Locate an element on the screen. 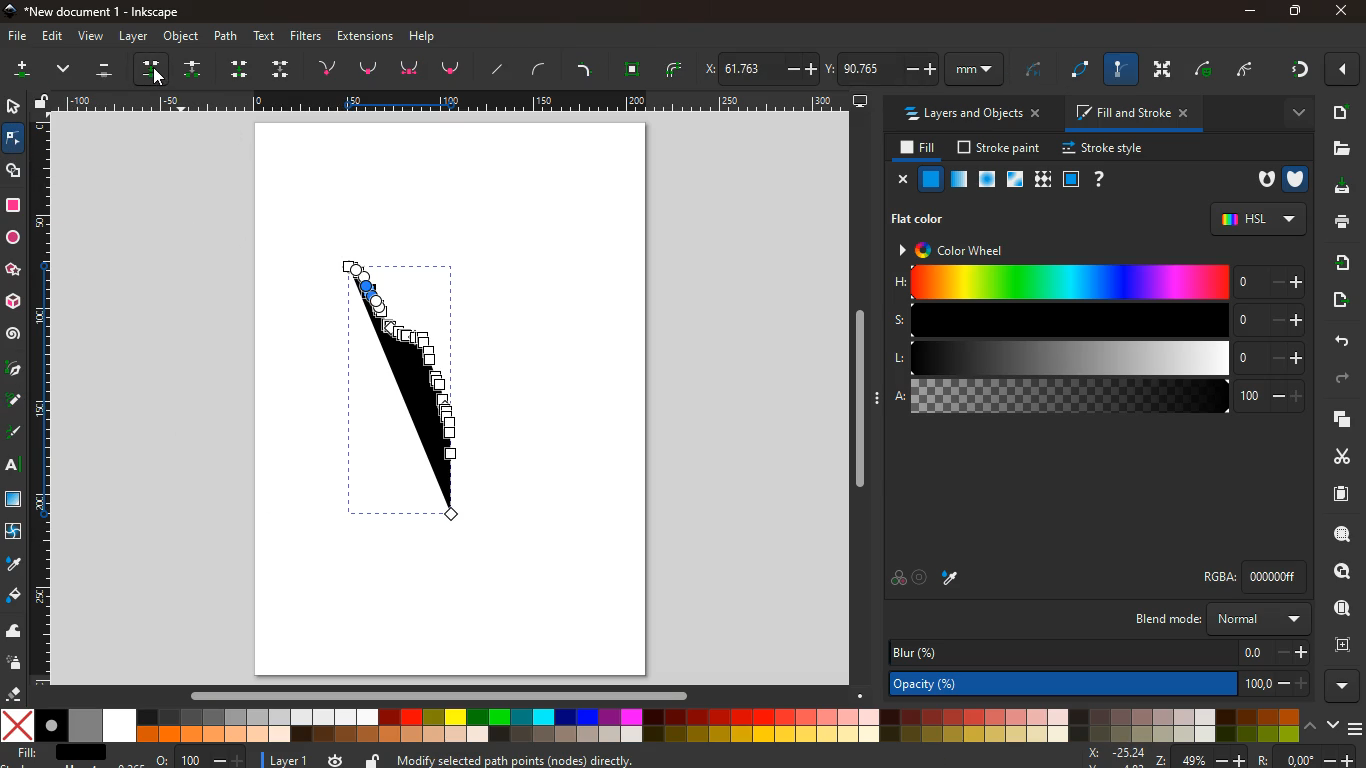 Image resolution: width=1366 pixels, height=768 pixels. texture is located at coordinates (1042, 179).